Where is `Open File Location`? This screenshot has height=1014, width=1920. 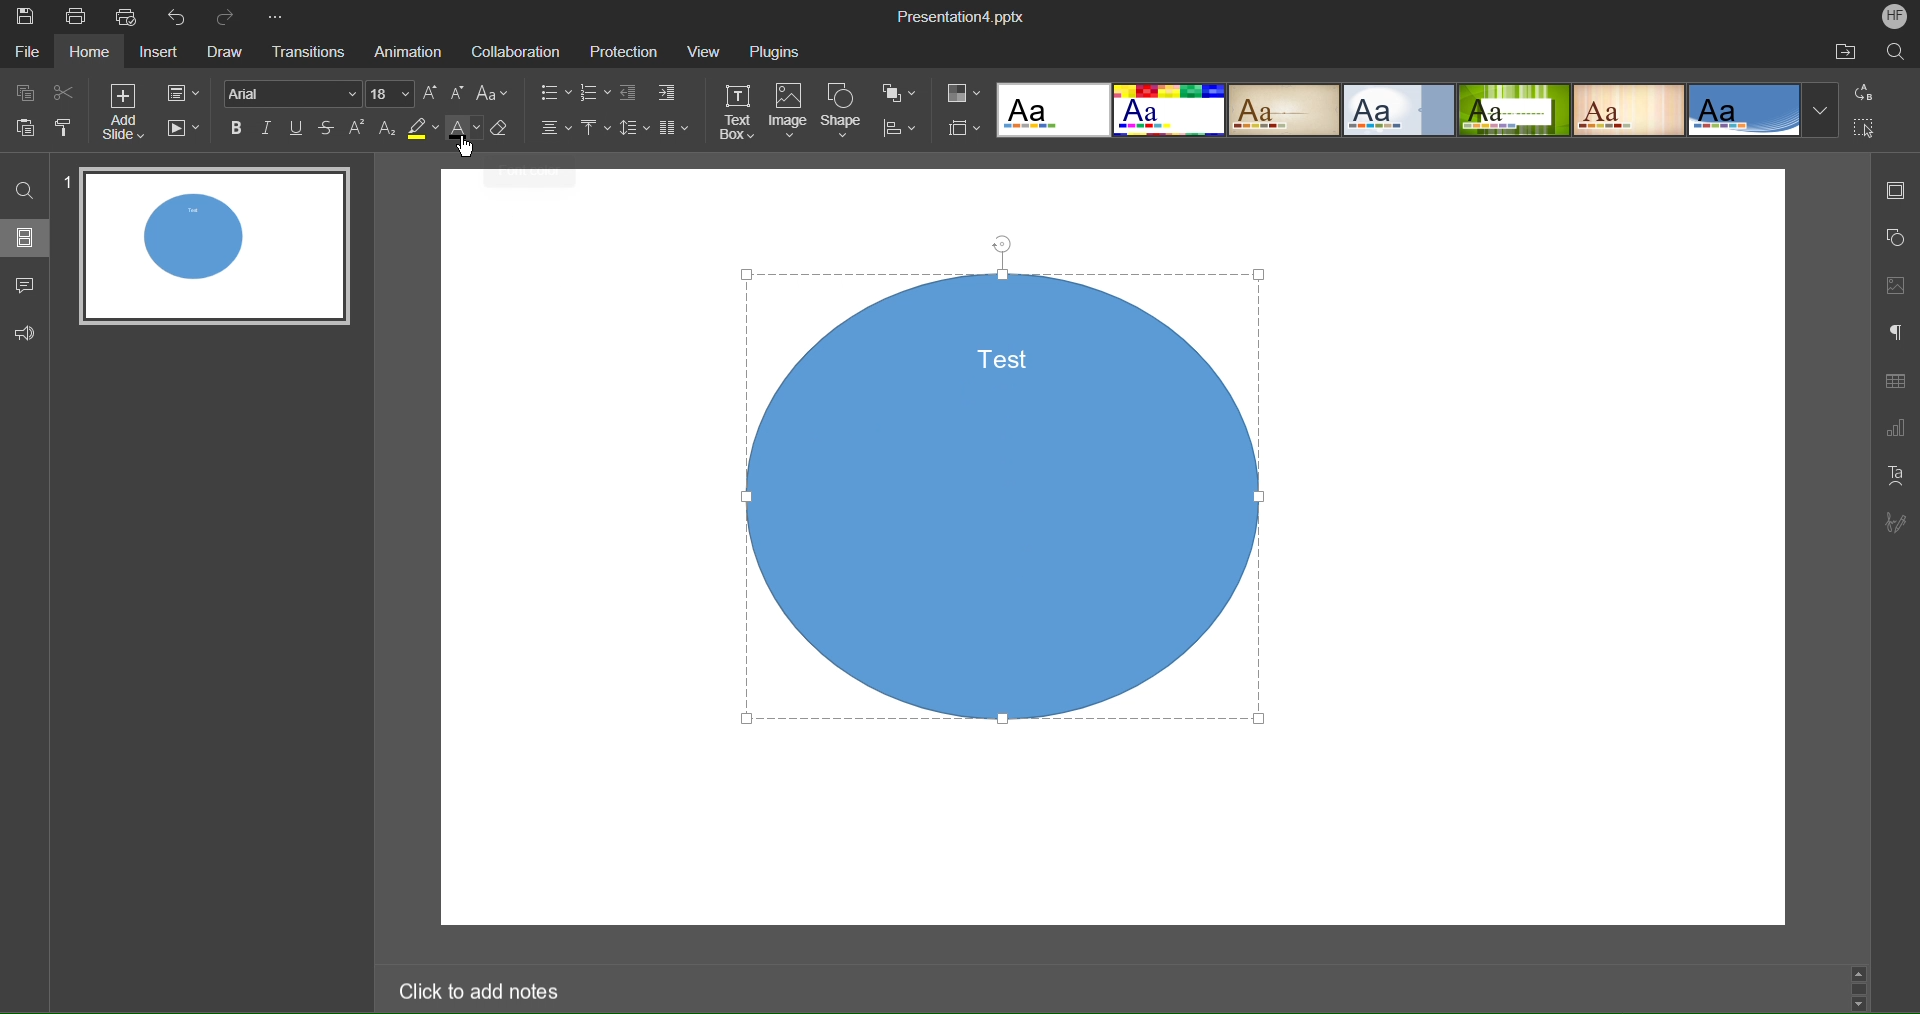 Open File Location is located at coordinates (1841, 53).